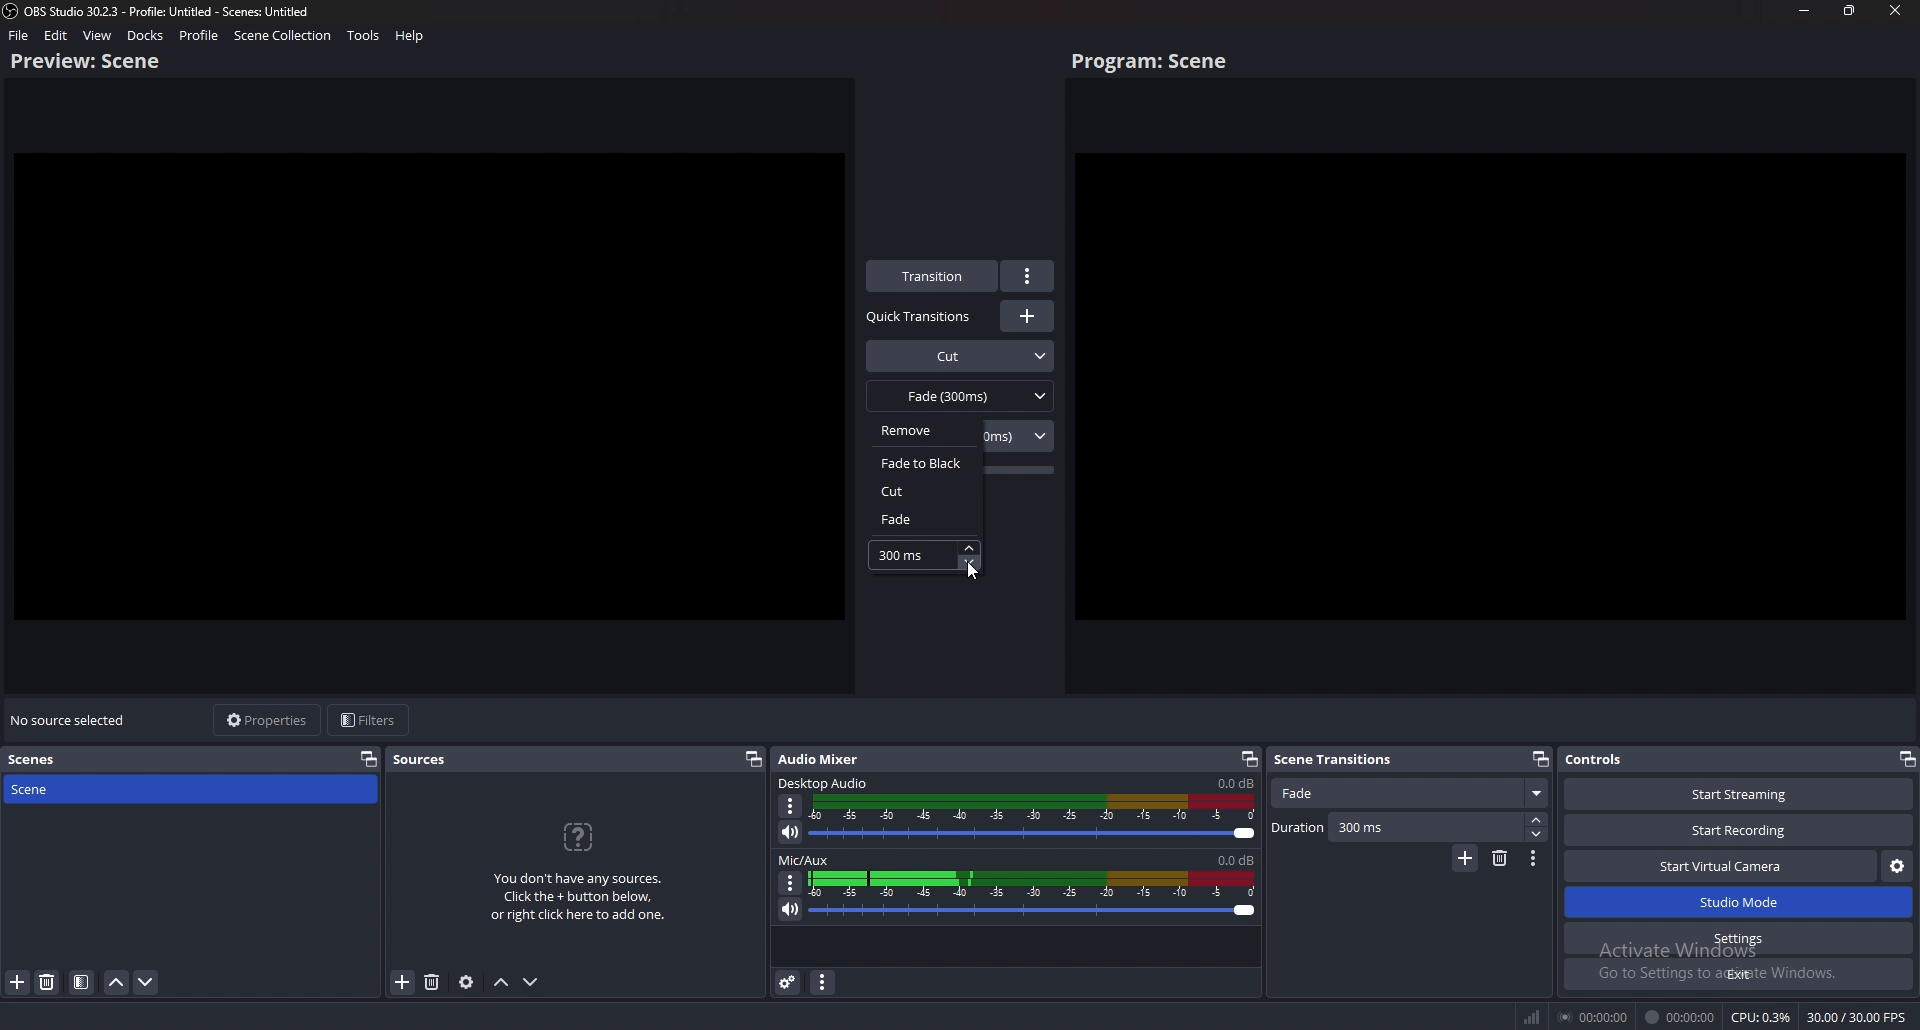 Image resolution: width=1920 pixels, height=1030 pixels. What do you see at coordinates (580, 837) in the screenshot?
I see `question icon` at bounding box center [580, 837].